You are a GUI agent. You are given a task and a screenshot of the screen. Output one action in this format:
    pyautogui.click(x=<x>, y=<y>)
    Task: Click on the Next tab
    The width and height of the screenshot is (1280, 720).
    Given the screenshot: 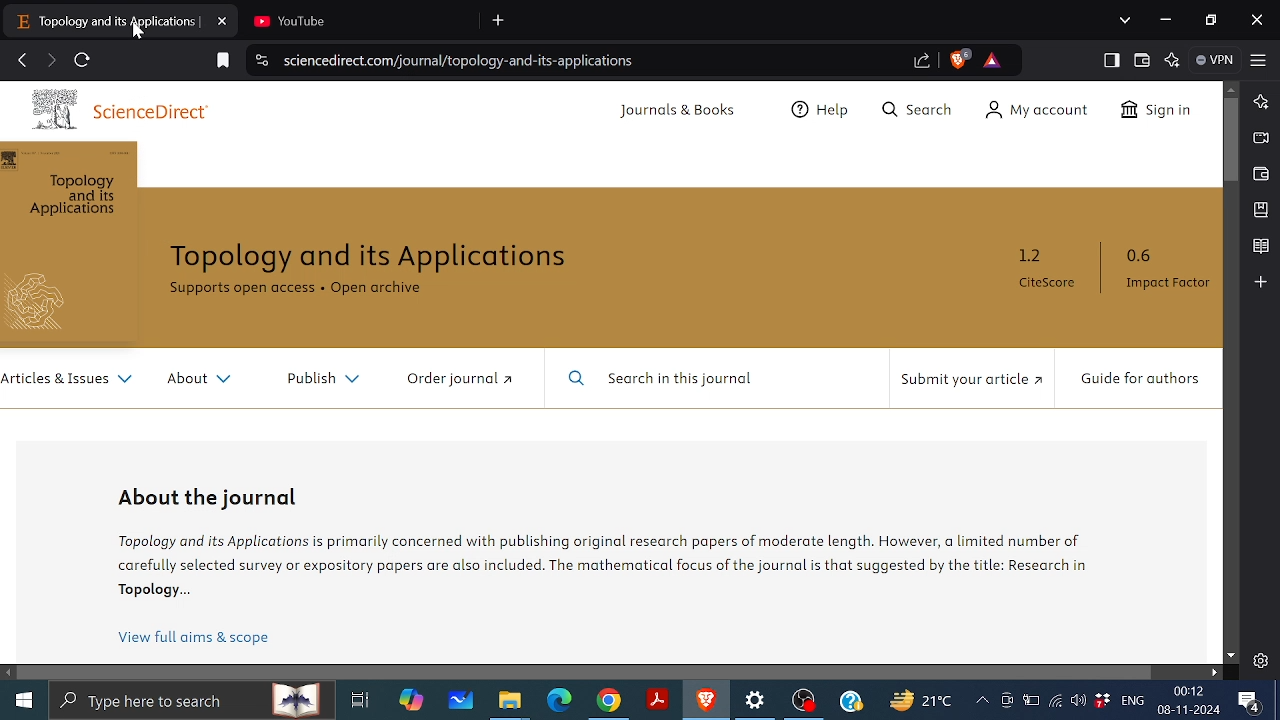 What is the action you would take?
    pyautogui.click(x=354, y=19)
    